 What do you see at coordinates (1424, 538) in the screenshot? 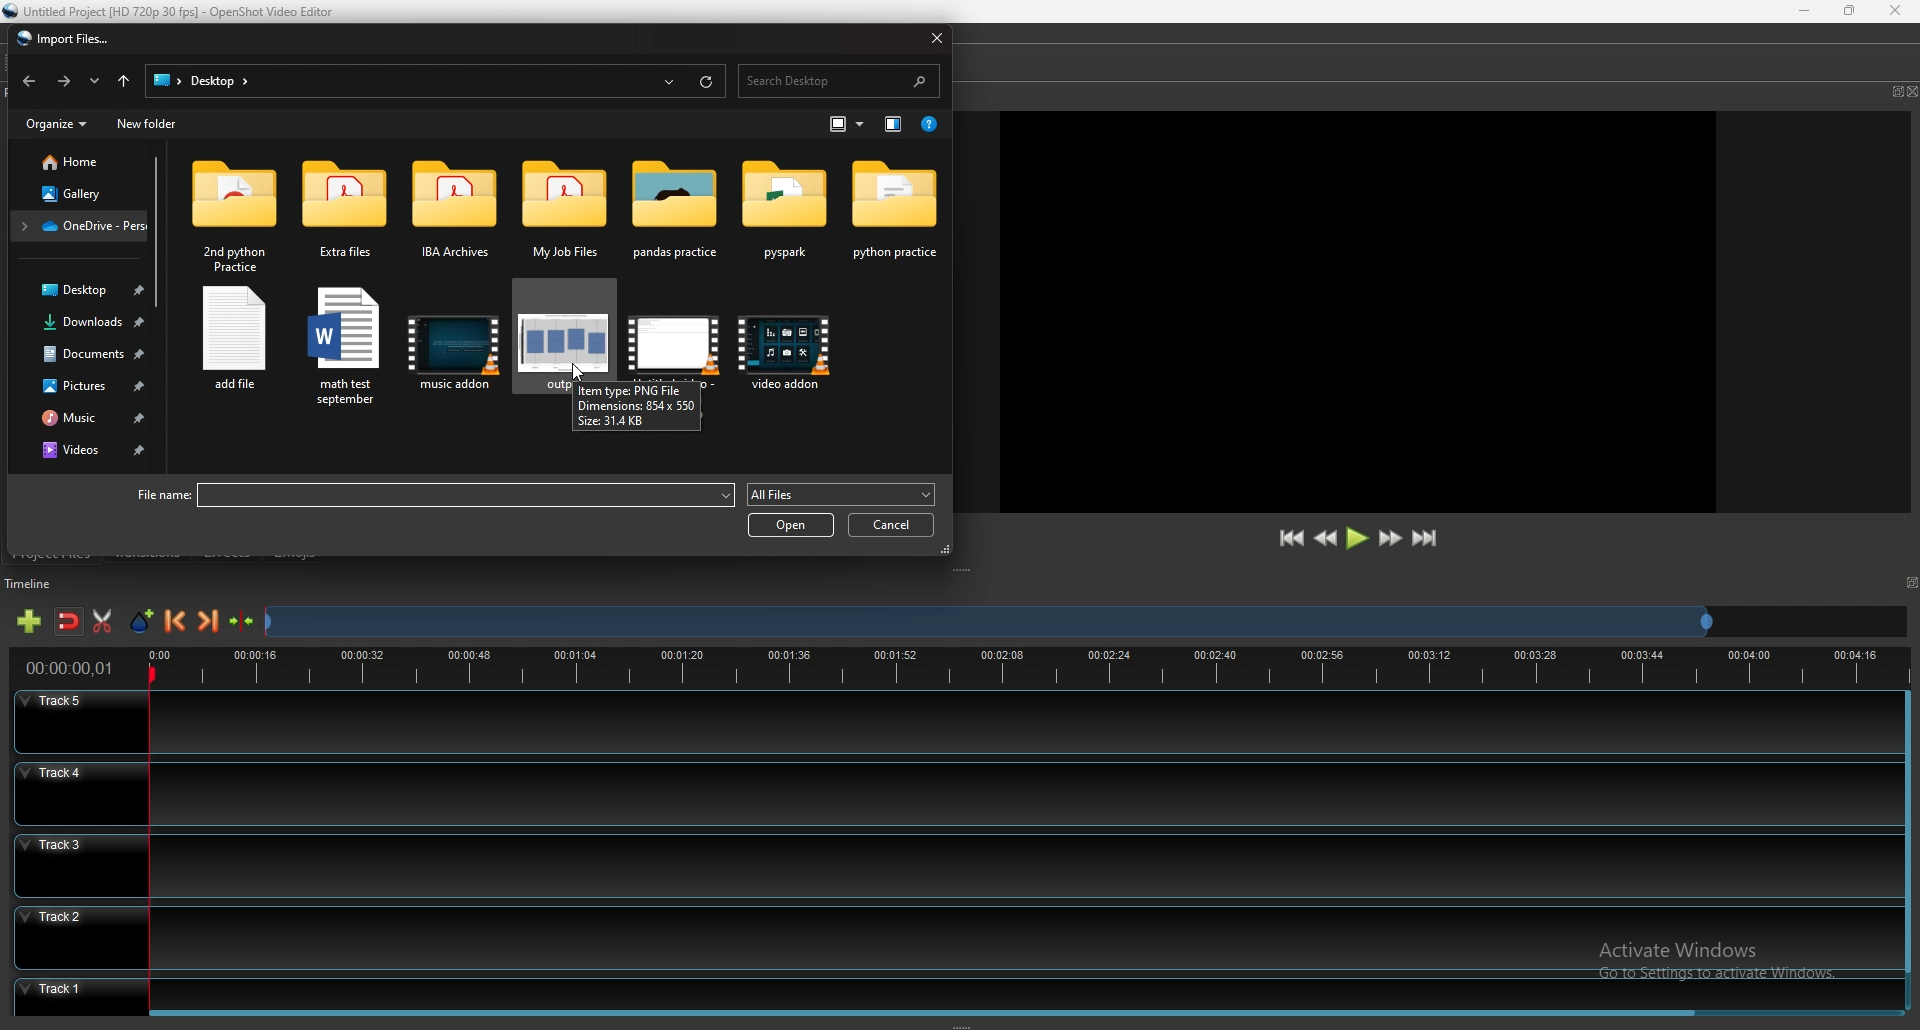
I see `jump to end` at bounding box center [1424, 538].